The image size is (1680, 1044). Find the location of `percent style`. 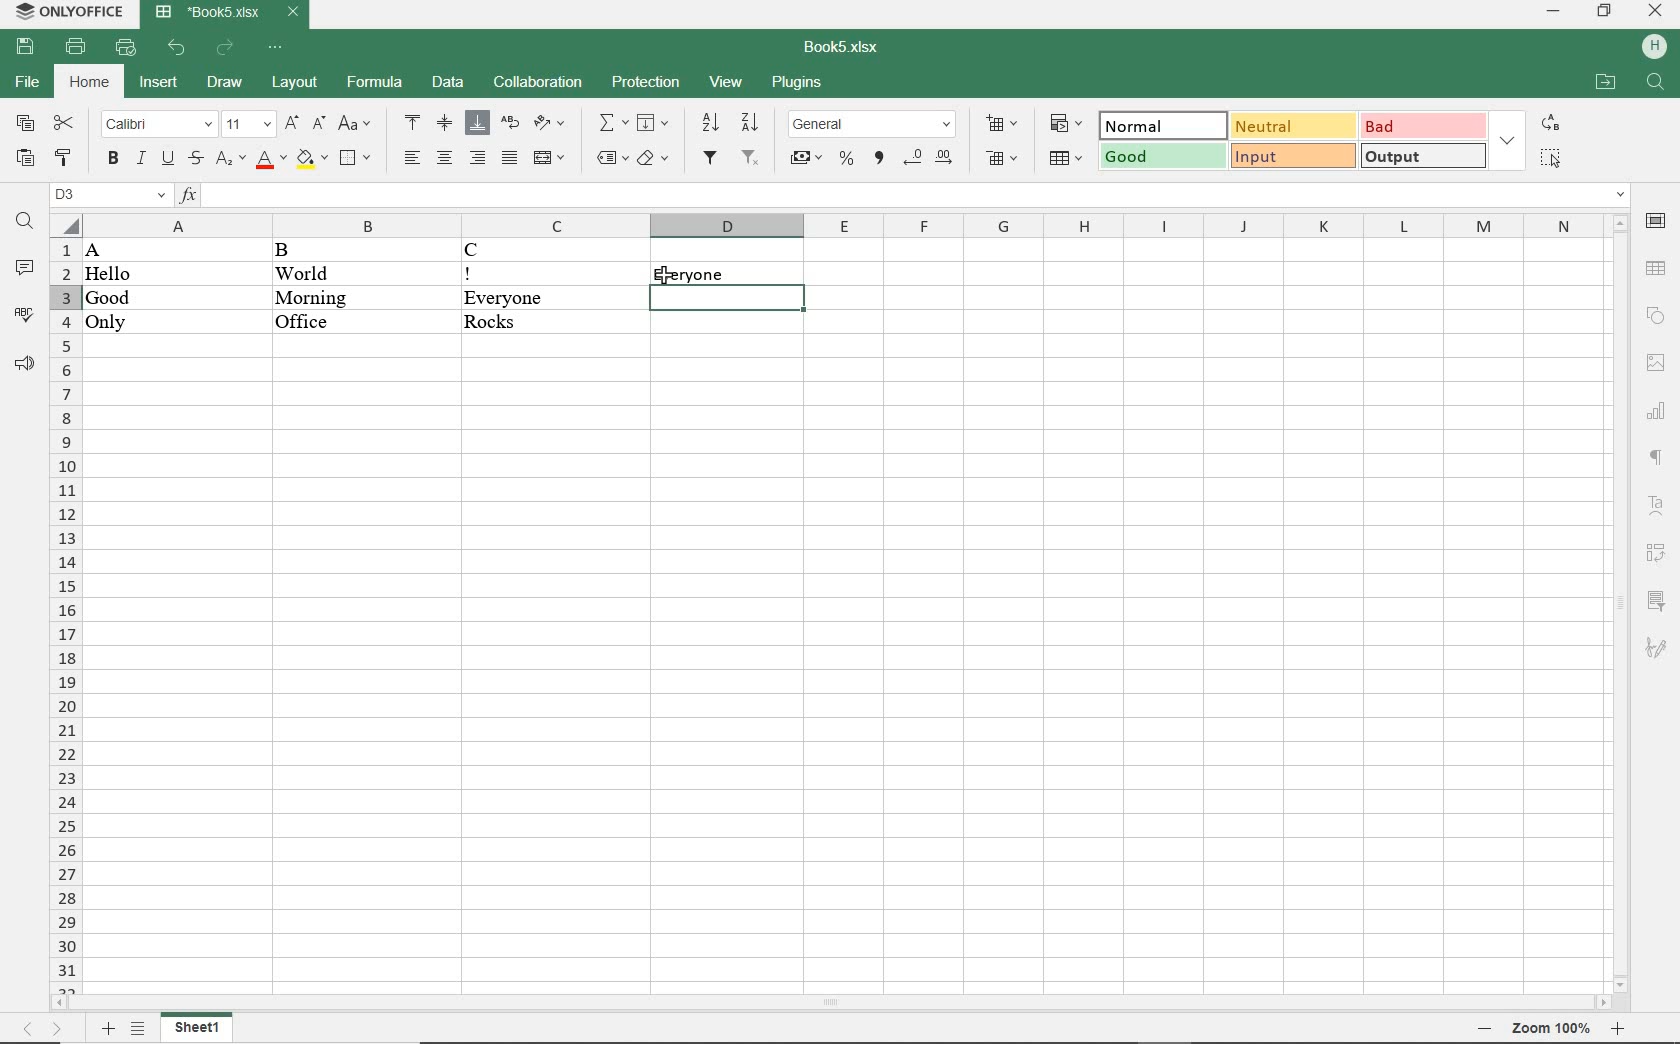

percent style is located at coordinates (845, 160).